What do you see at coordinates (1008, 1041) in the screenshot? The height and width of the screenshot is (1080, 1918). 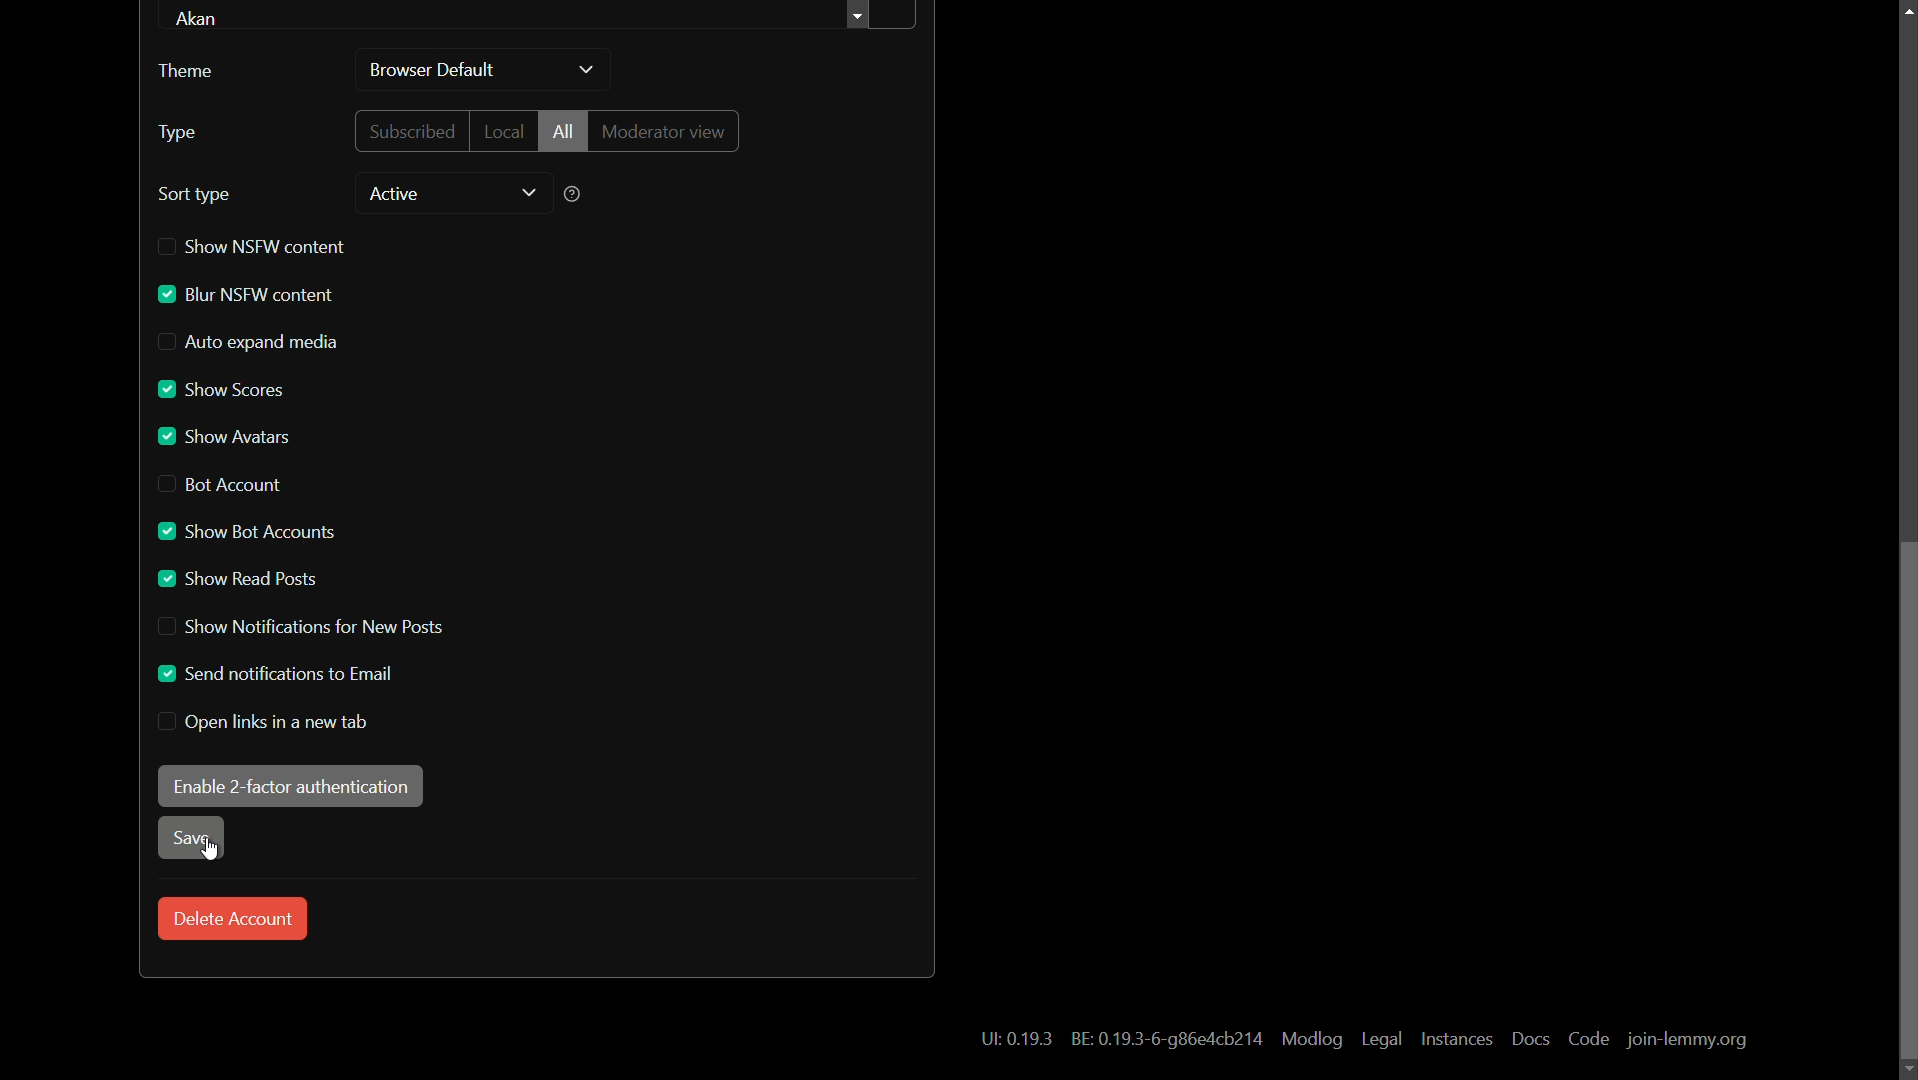 I see `text` at bounding box center [1008, 1041].